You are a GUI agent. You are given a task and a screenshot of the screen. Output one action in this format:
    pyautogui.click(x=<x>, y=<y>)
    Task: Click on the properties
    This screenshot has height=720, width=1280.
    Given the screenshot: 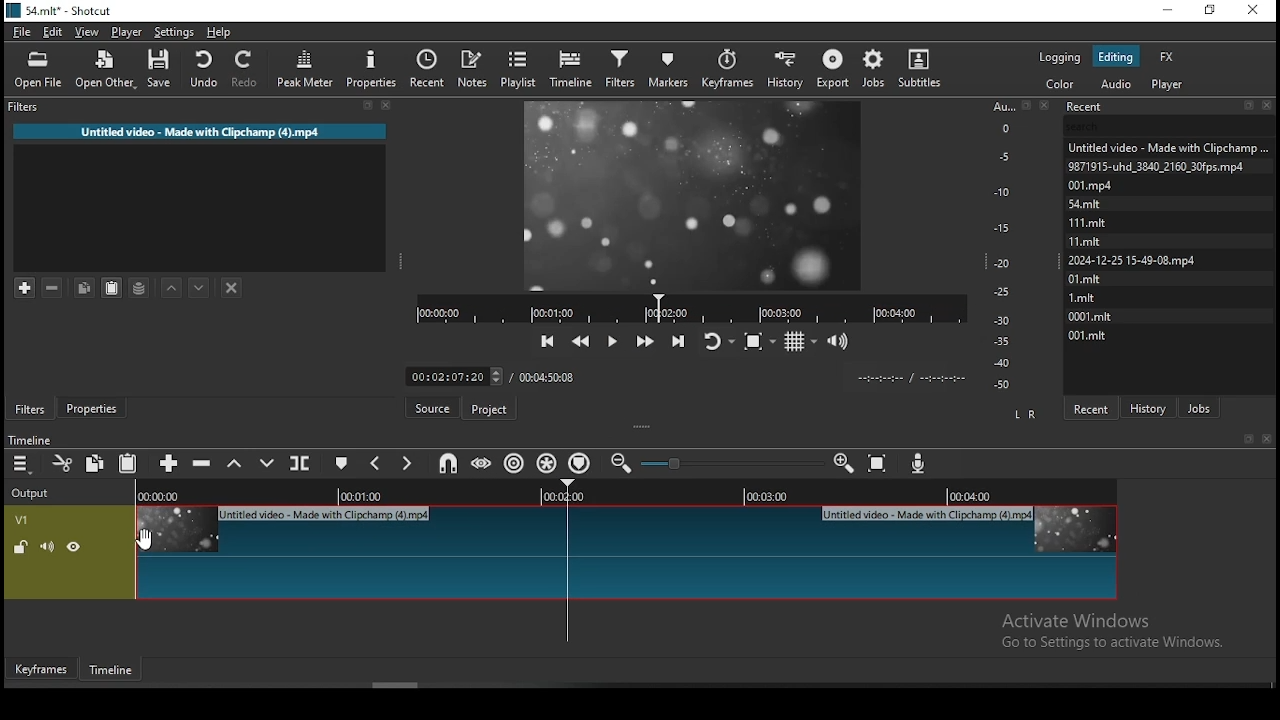 What is the action you would take?
    pyautogui.click(x=375, y=71)
    